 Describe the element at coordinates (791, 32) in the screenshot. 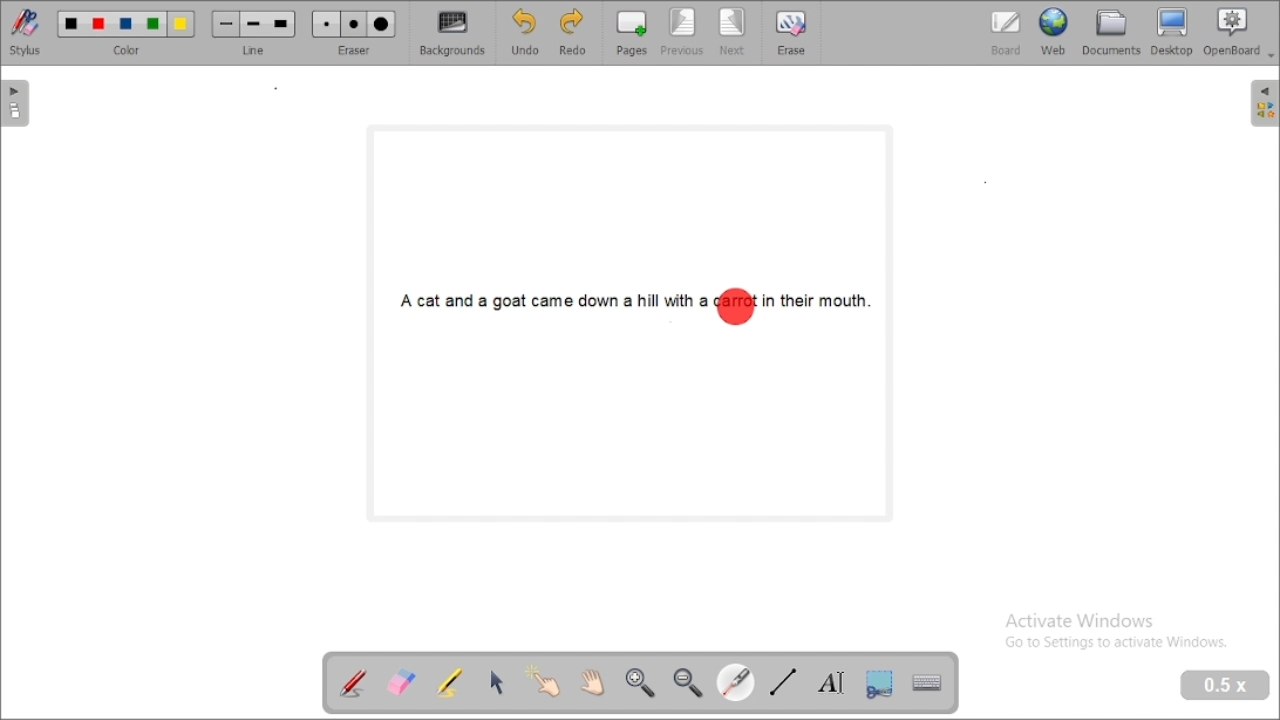

I see `erase` at that location.